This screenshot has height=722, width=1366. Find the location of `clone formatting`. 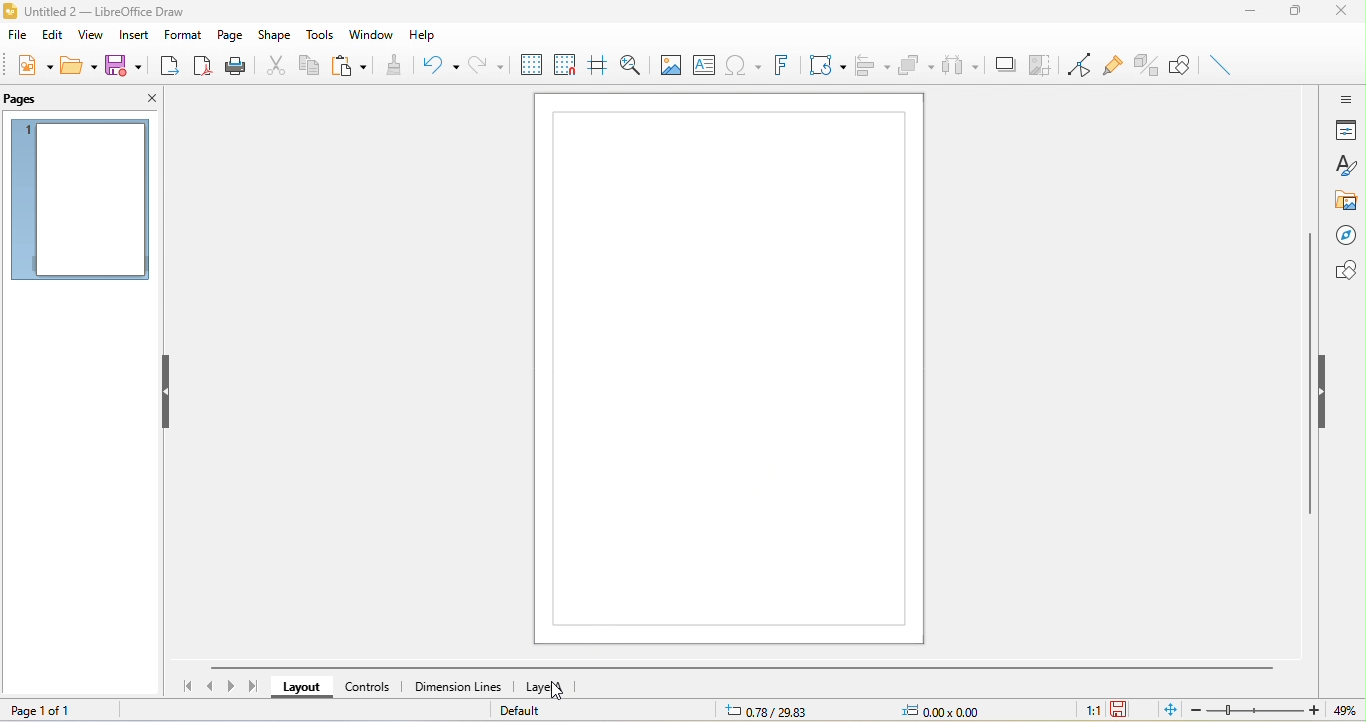

clone formatting is located at coordinates (392, 65).